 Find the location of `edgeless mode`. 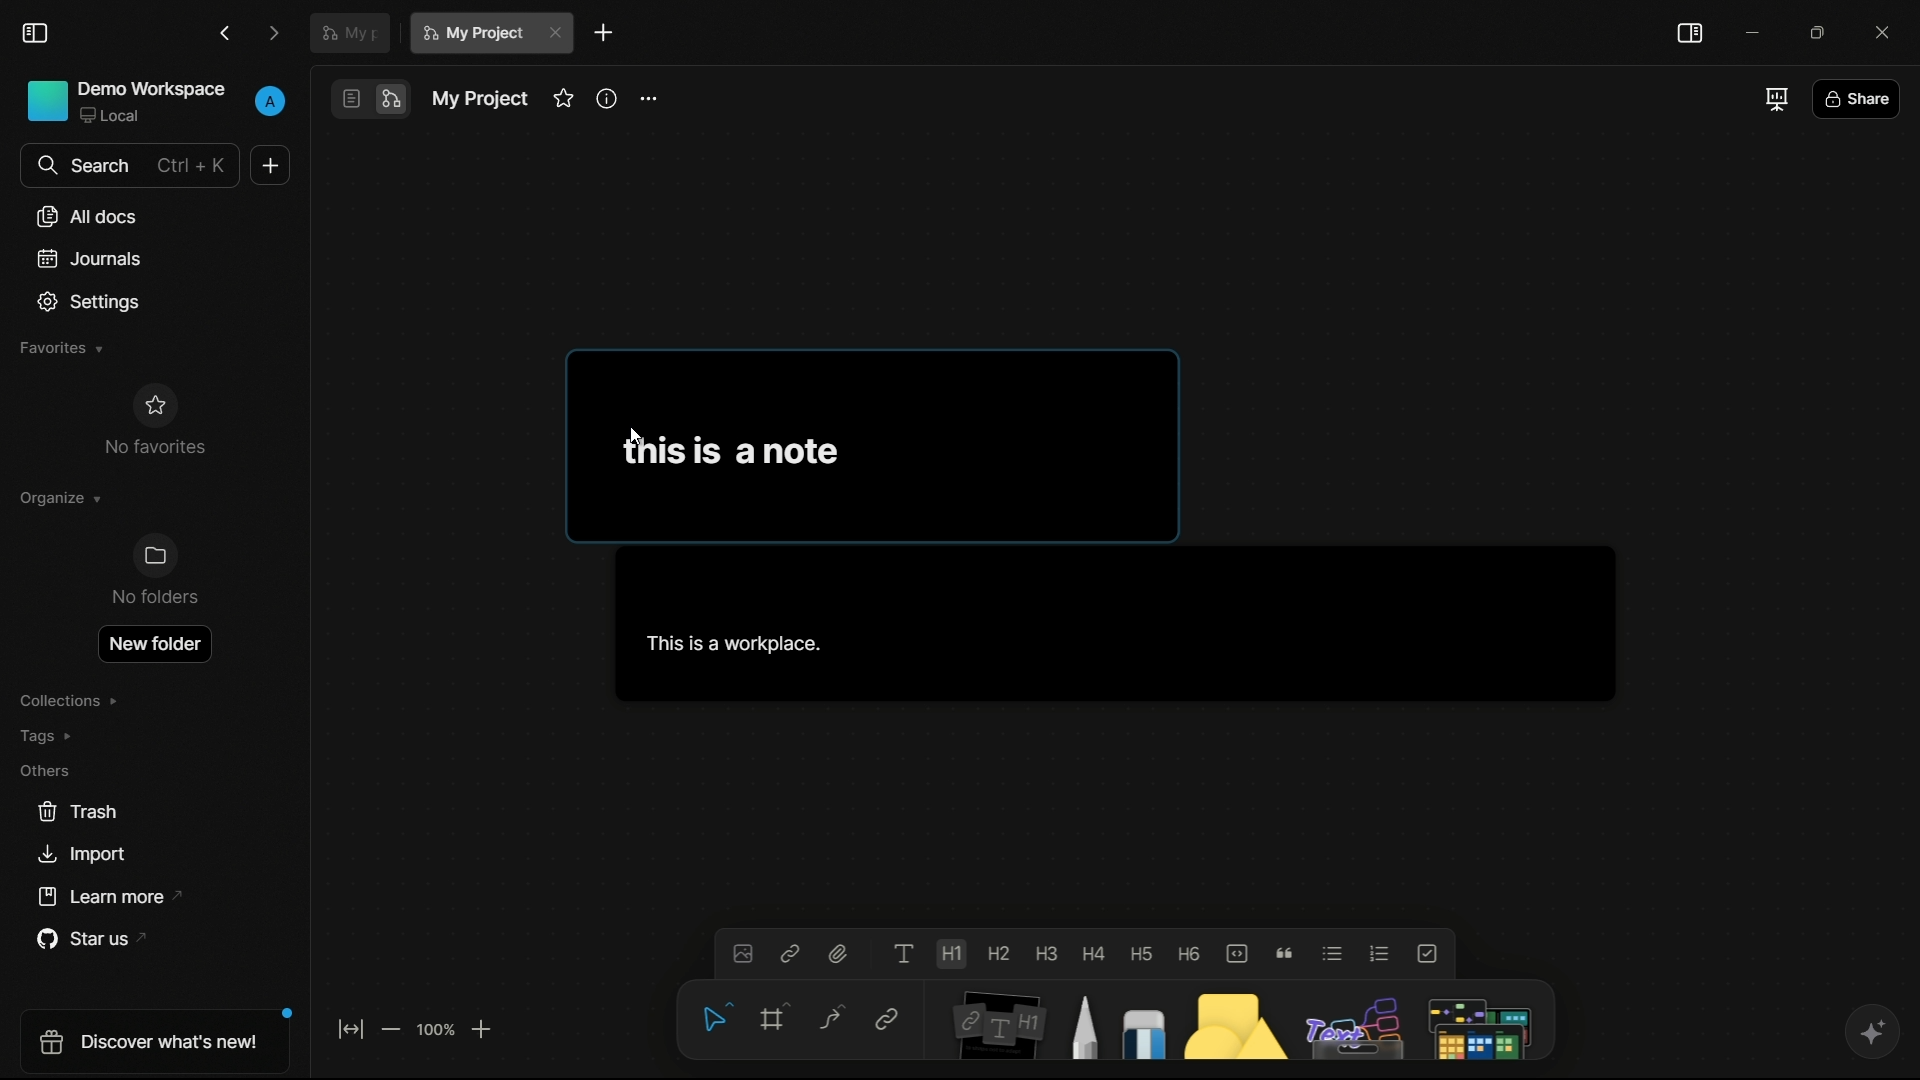

edgeless mode is located at coordinates (391, 100).